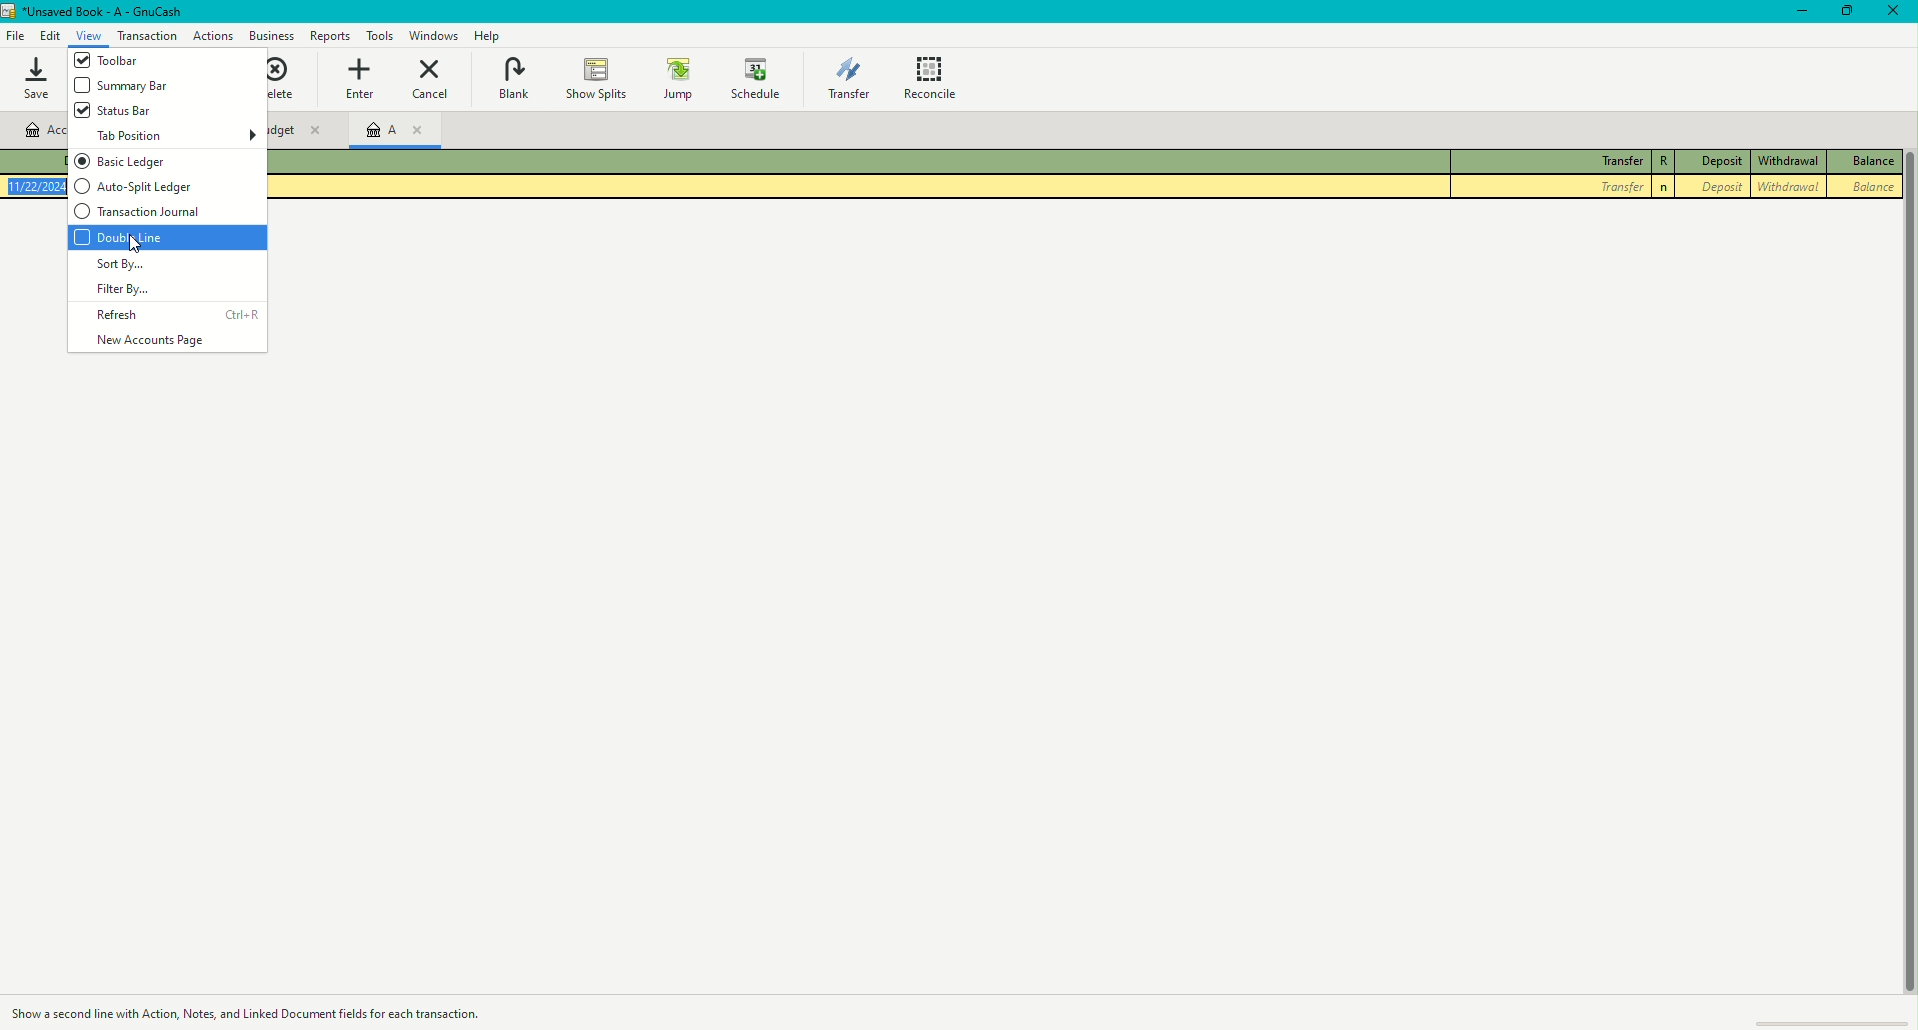  I want to click on Toolbar, so click(170, 62).